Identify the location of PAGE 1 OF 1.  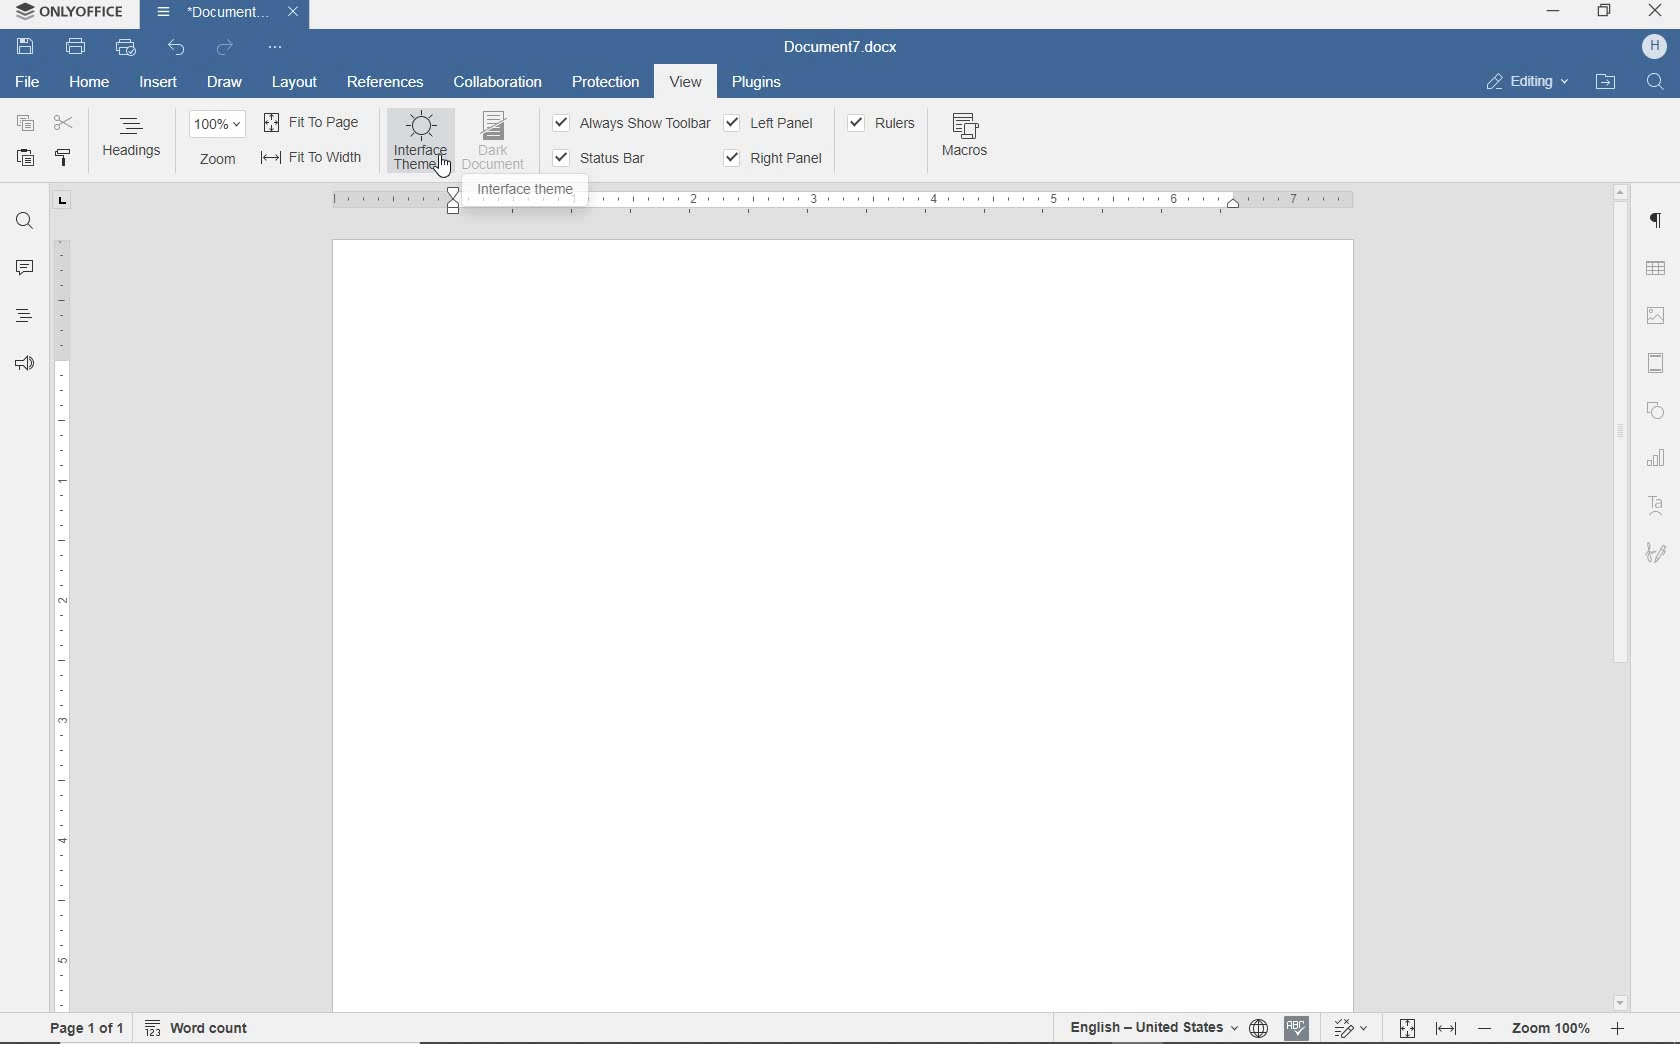
(86, 1026).